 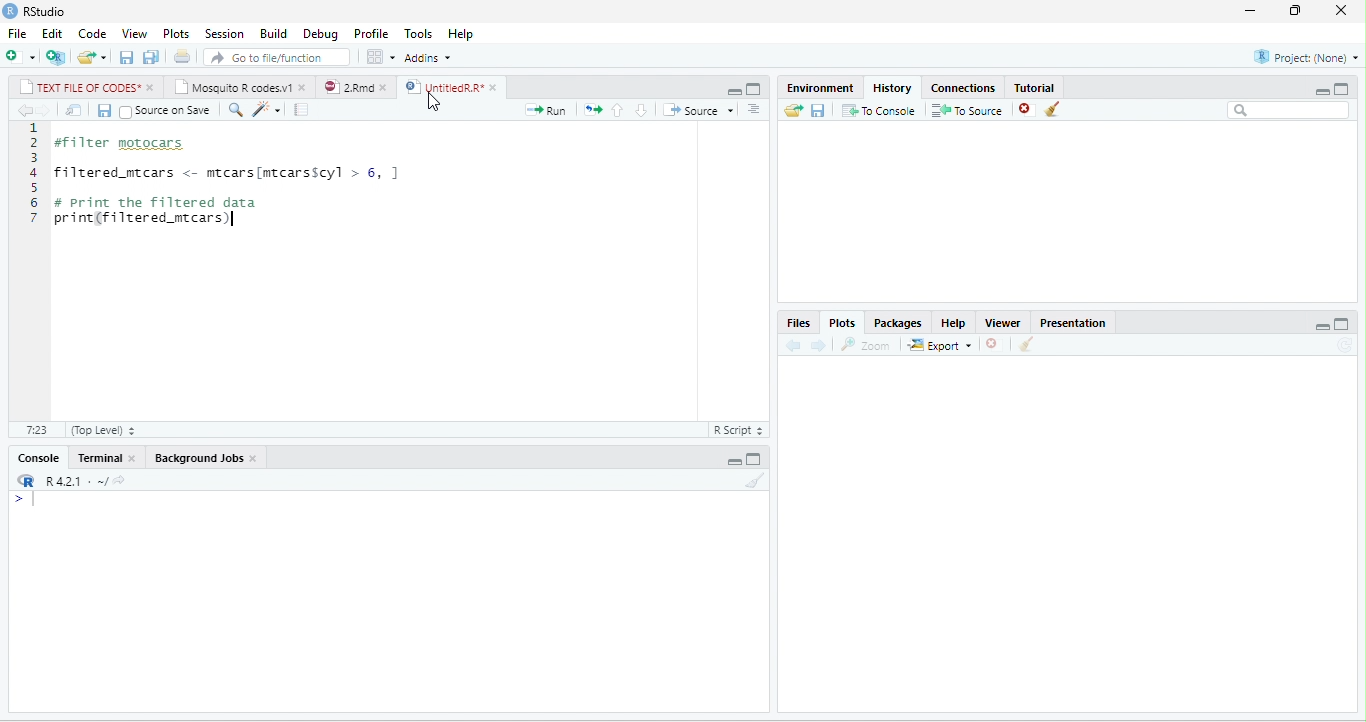 I want to click on save, so click(x=817, y=111).